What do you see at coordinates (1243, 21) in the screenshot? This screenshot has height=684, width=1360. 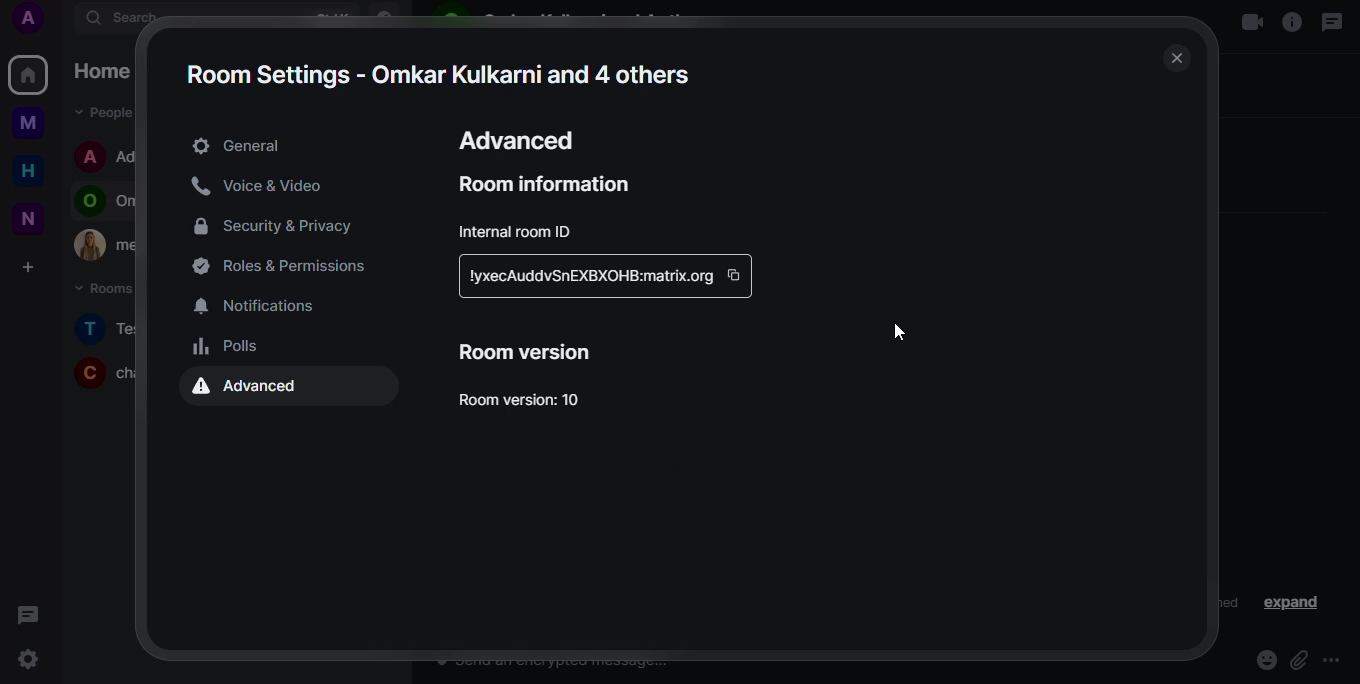 I see `video call` at bounding box center [1243, 21].